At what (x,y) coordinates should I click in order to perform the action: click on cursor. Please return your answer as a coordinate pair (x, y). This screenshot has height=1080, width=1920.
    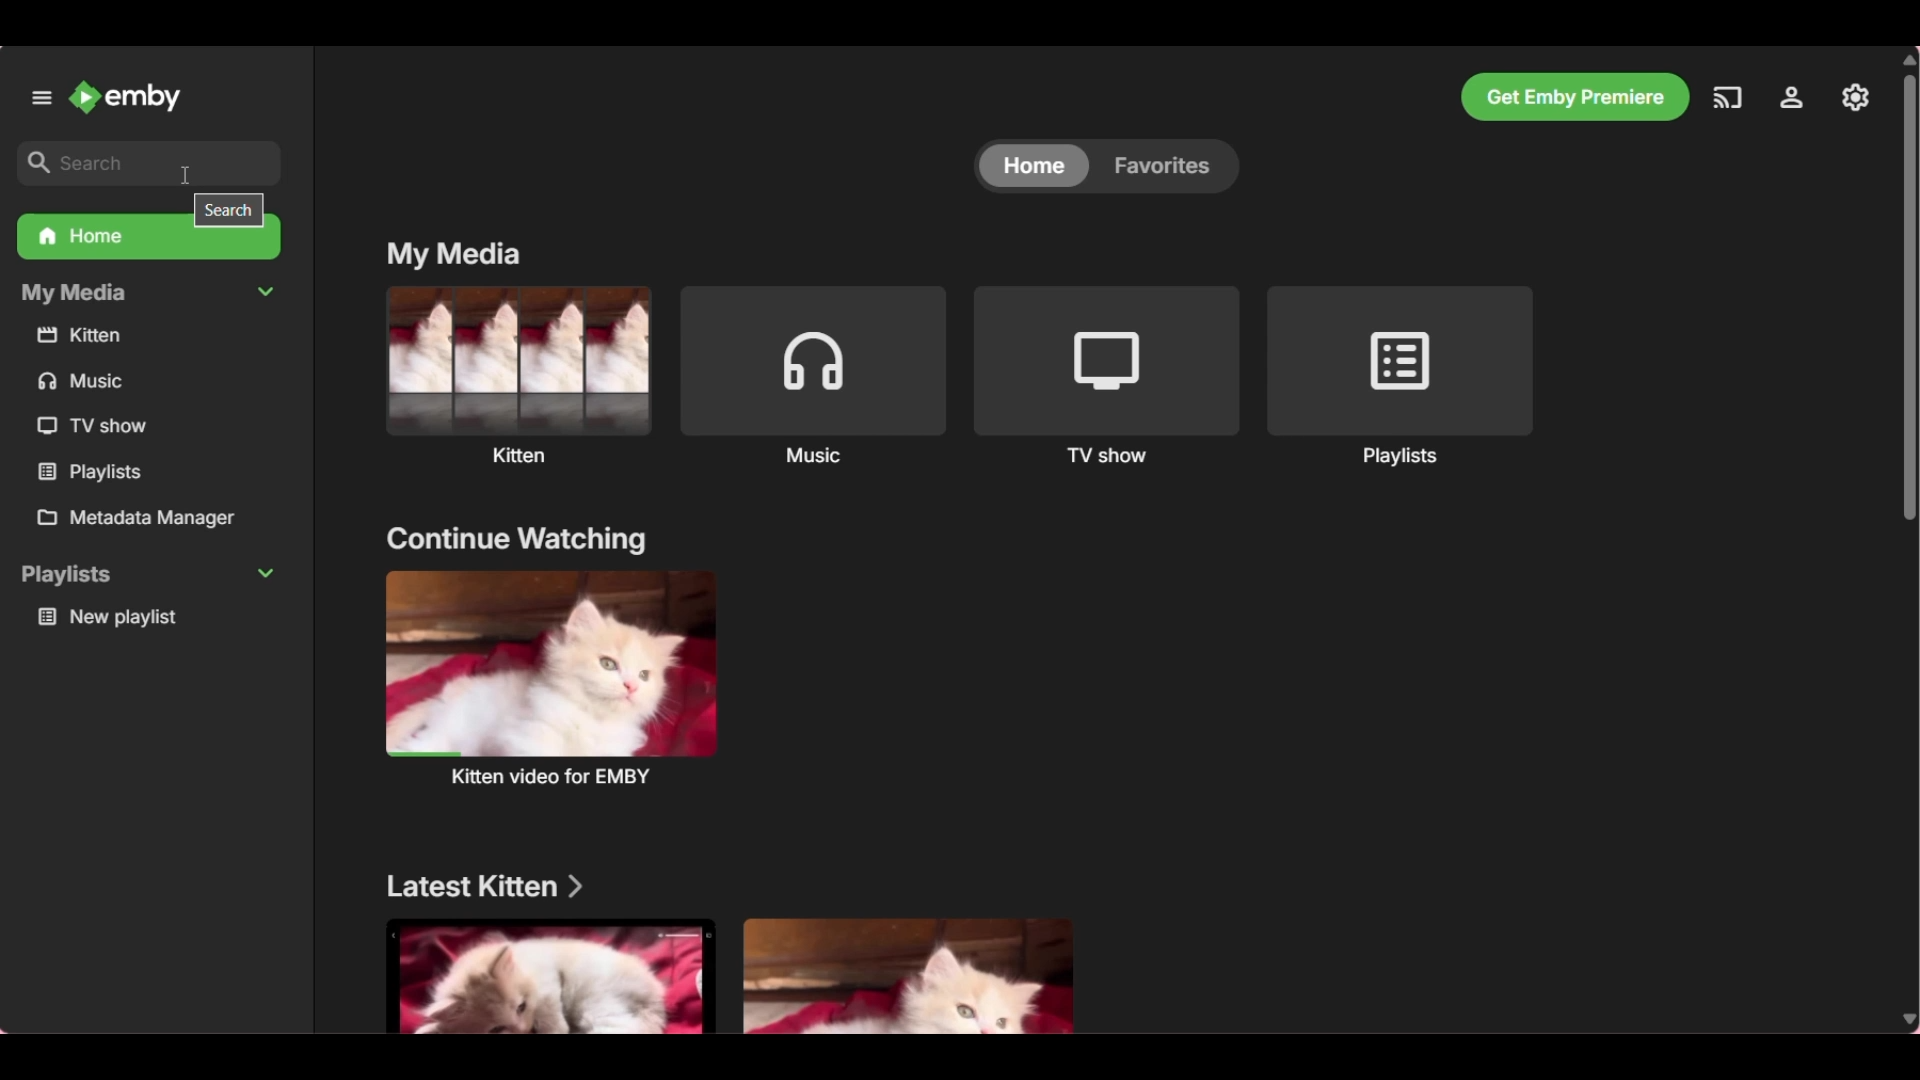
    Looking at the image, I should click on (181, 169).